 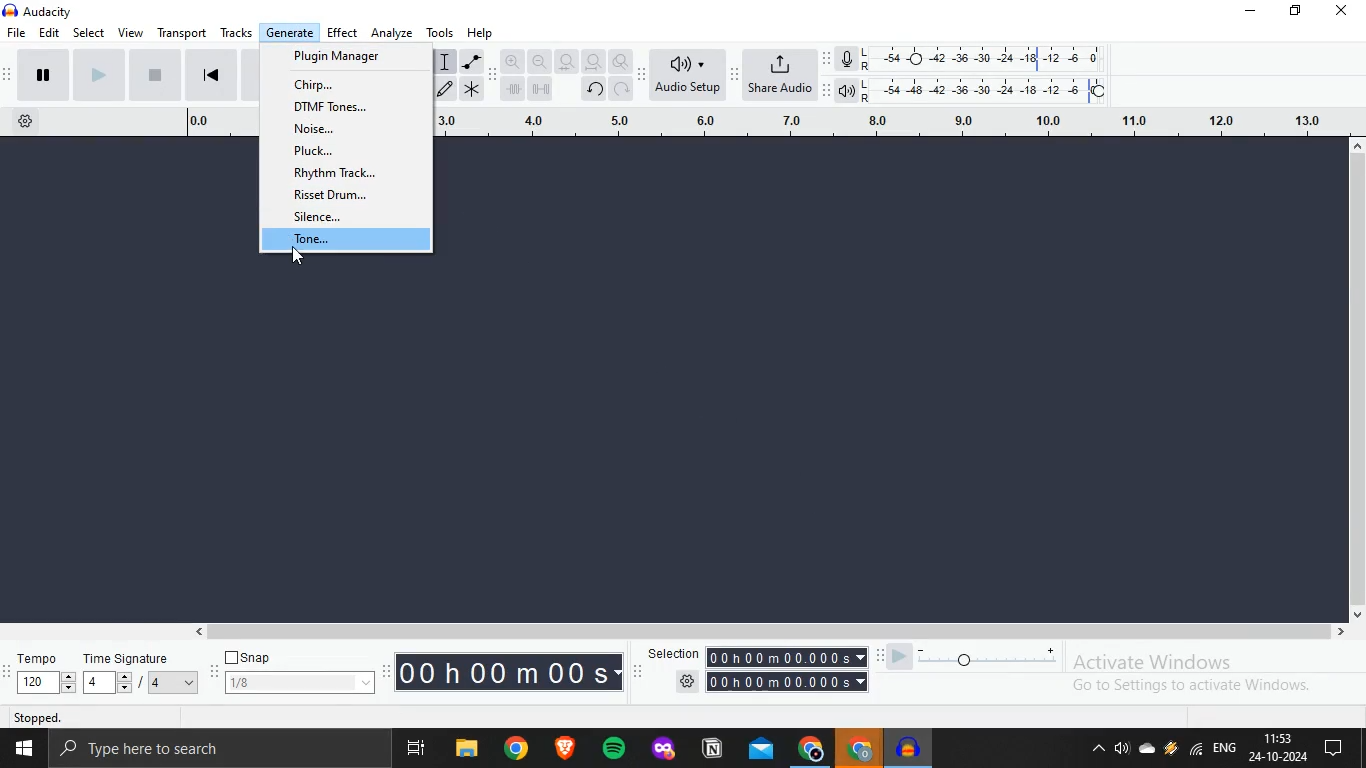 I want to click on plugin manager, so click(x=346, y=58).